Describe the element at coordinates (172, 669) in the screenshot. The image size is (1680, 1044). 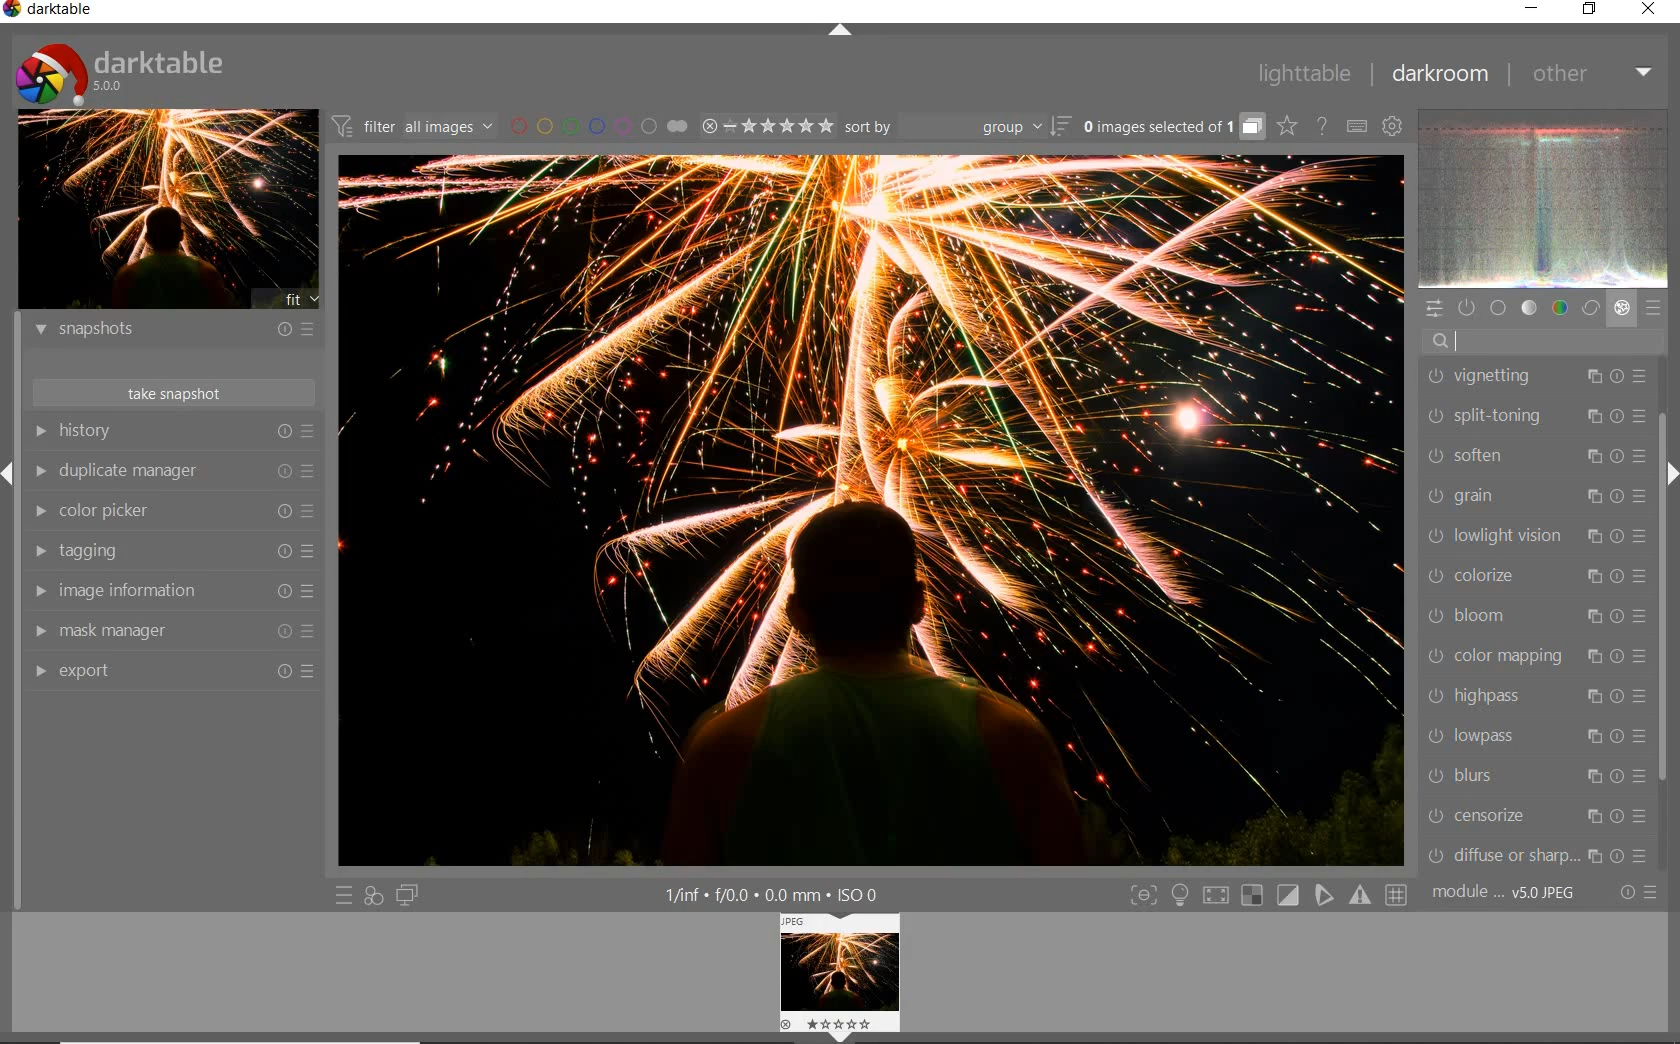
I see `export` at that location.